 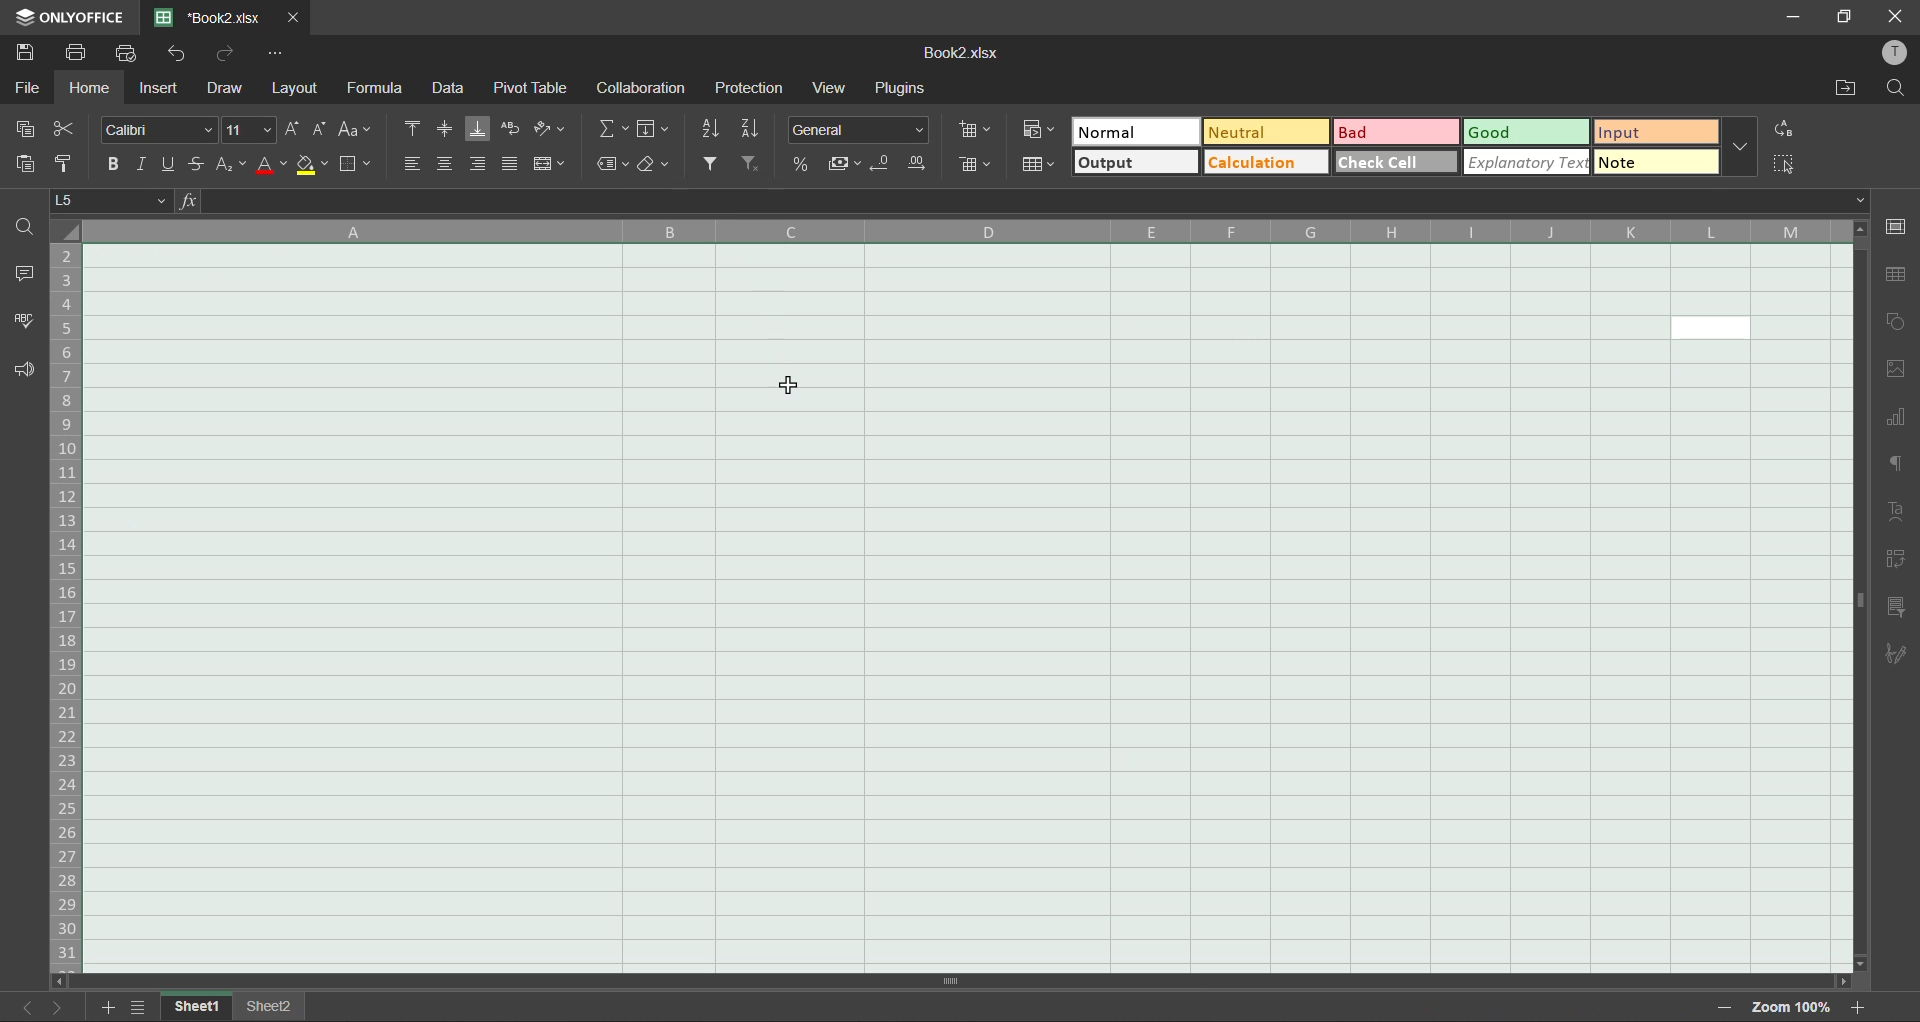 I want to click on conditional formatting, so click(x=1036, y=128).